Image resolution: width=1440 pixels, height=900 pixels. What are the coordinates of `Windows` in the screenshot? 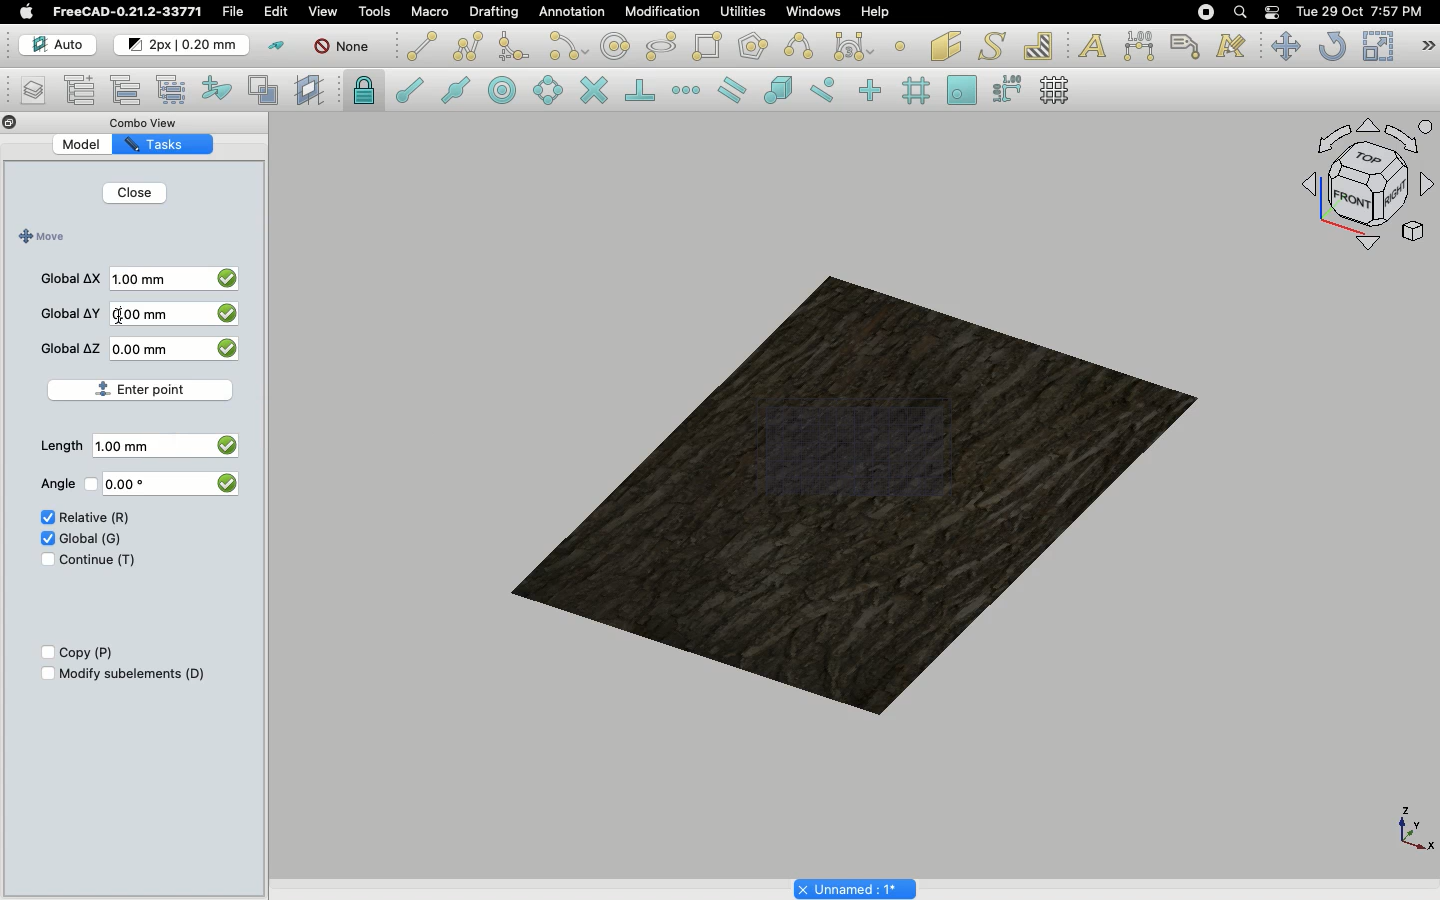 It's located at (818, 14).